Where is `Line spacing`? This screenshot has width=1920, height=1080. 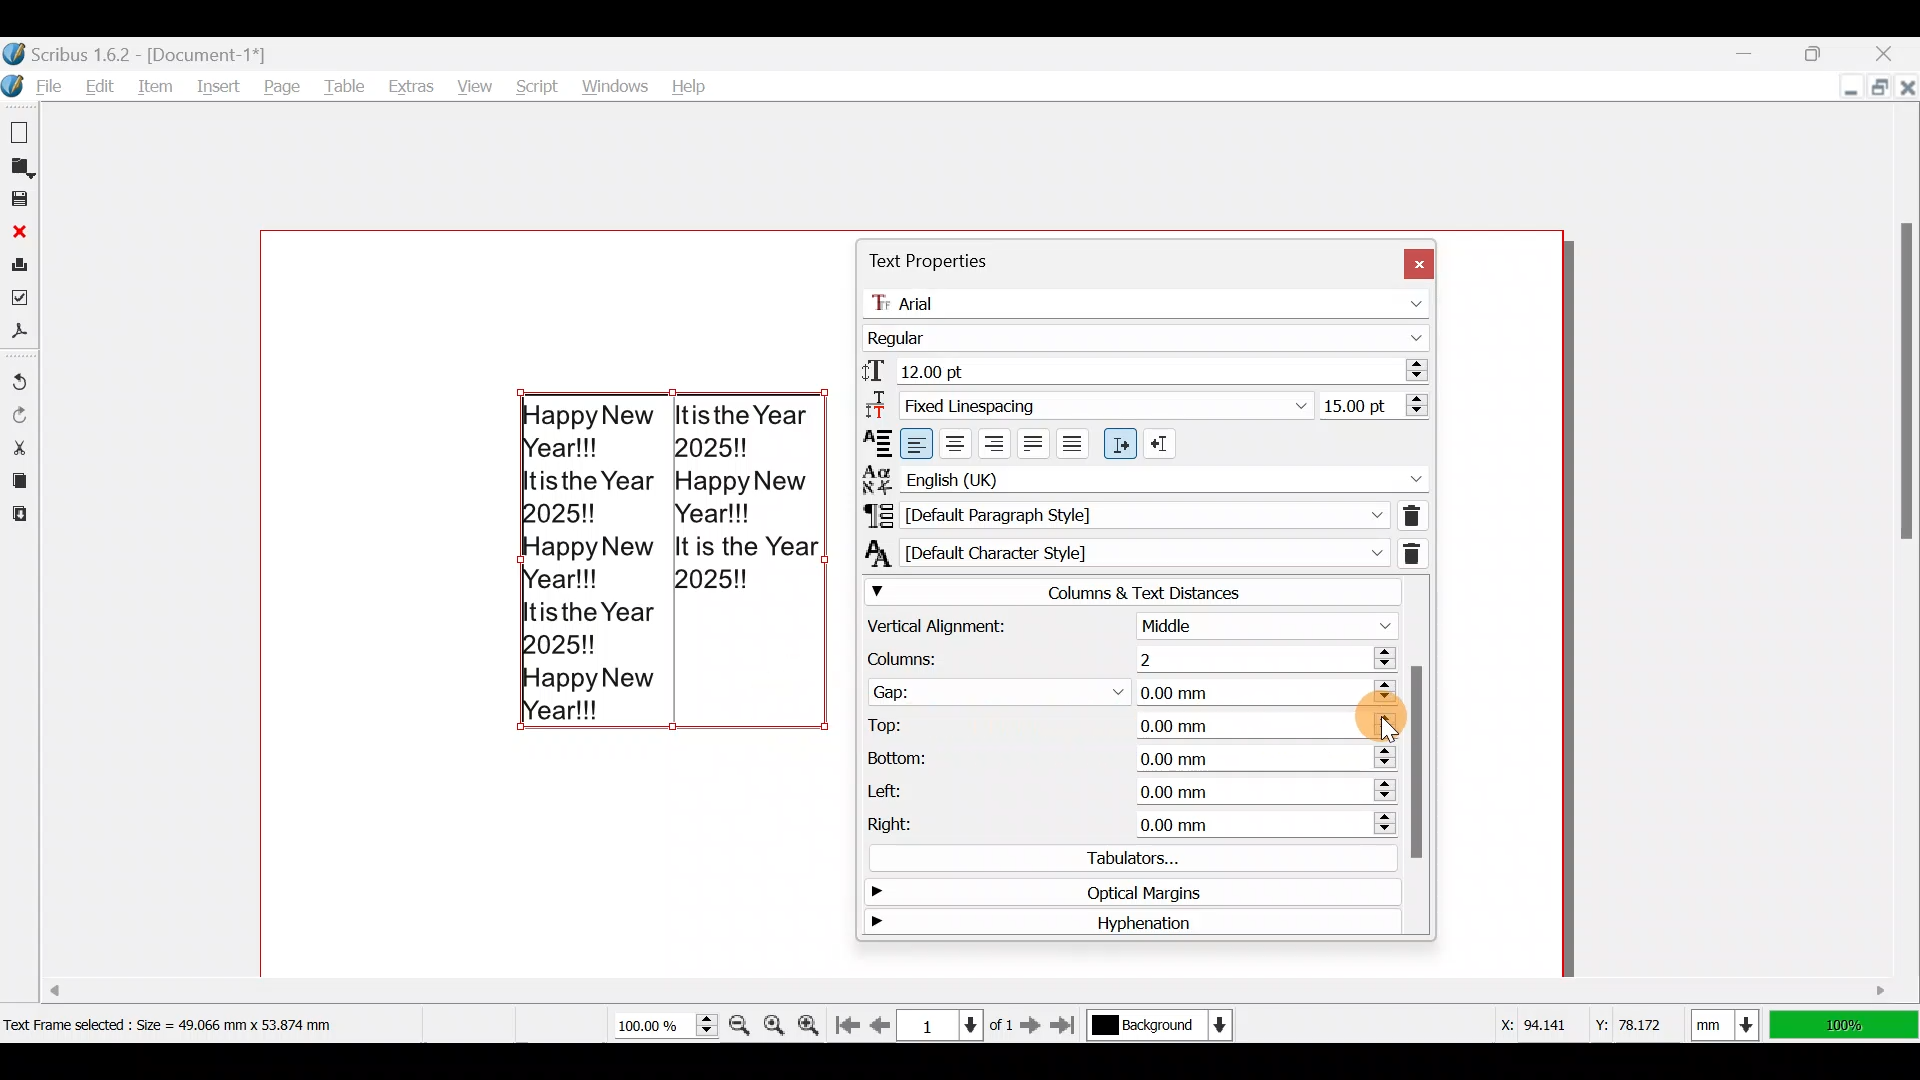
Line spacing is located at coordinates (1374, 405).